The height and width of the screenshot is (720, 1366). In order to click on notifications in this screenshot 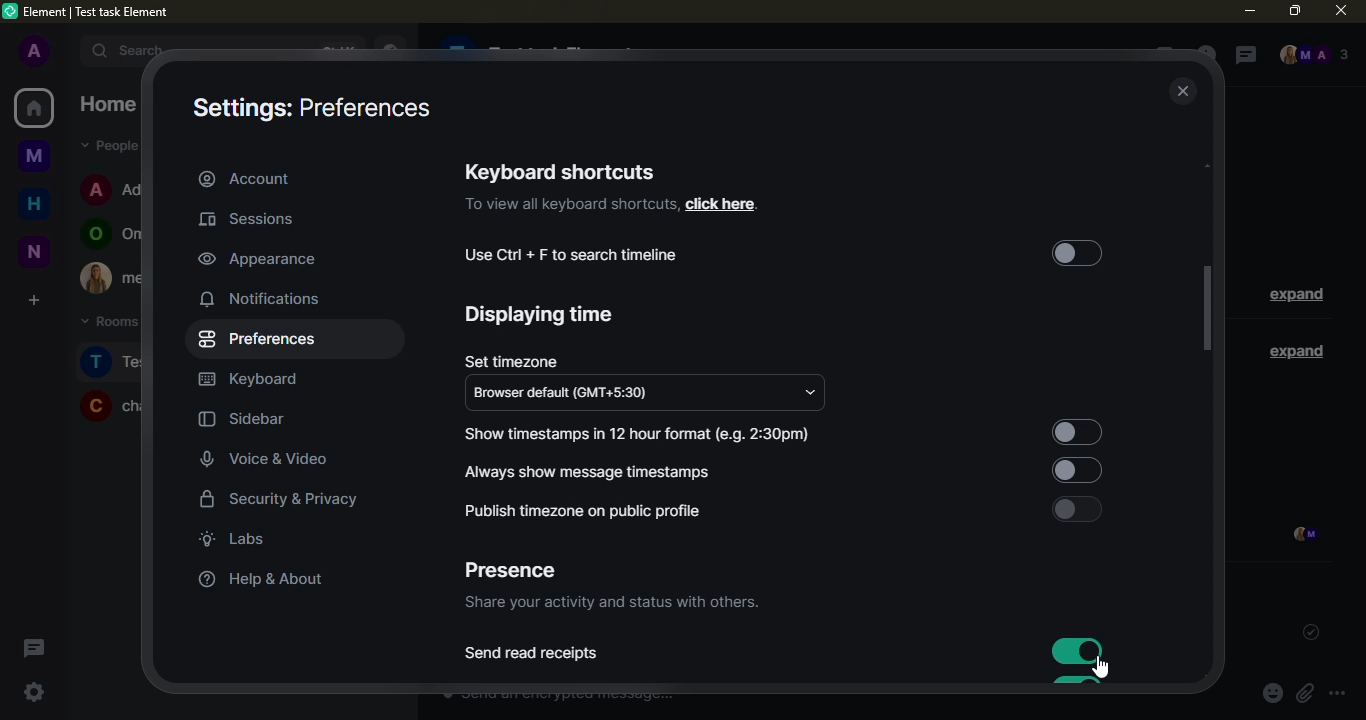, I will do `click(262, 298)`.